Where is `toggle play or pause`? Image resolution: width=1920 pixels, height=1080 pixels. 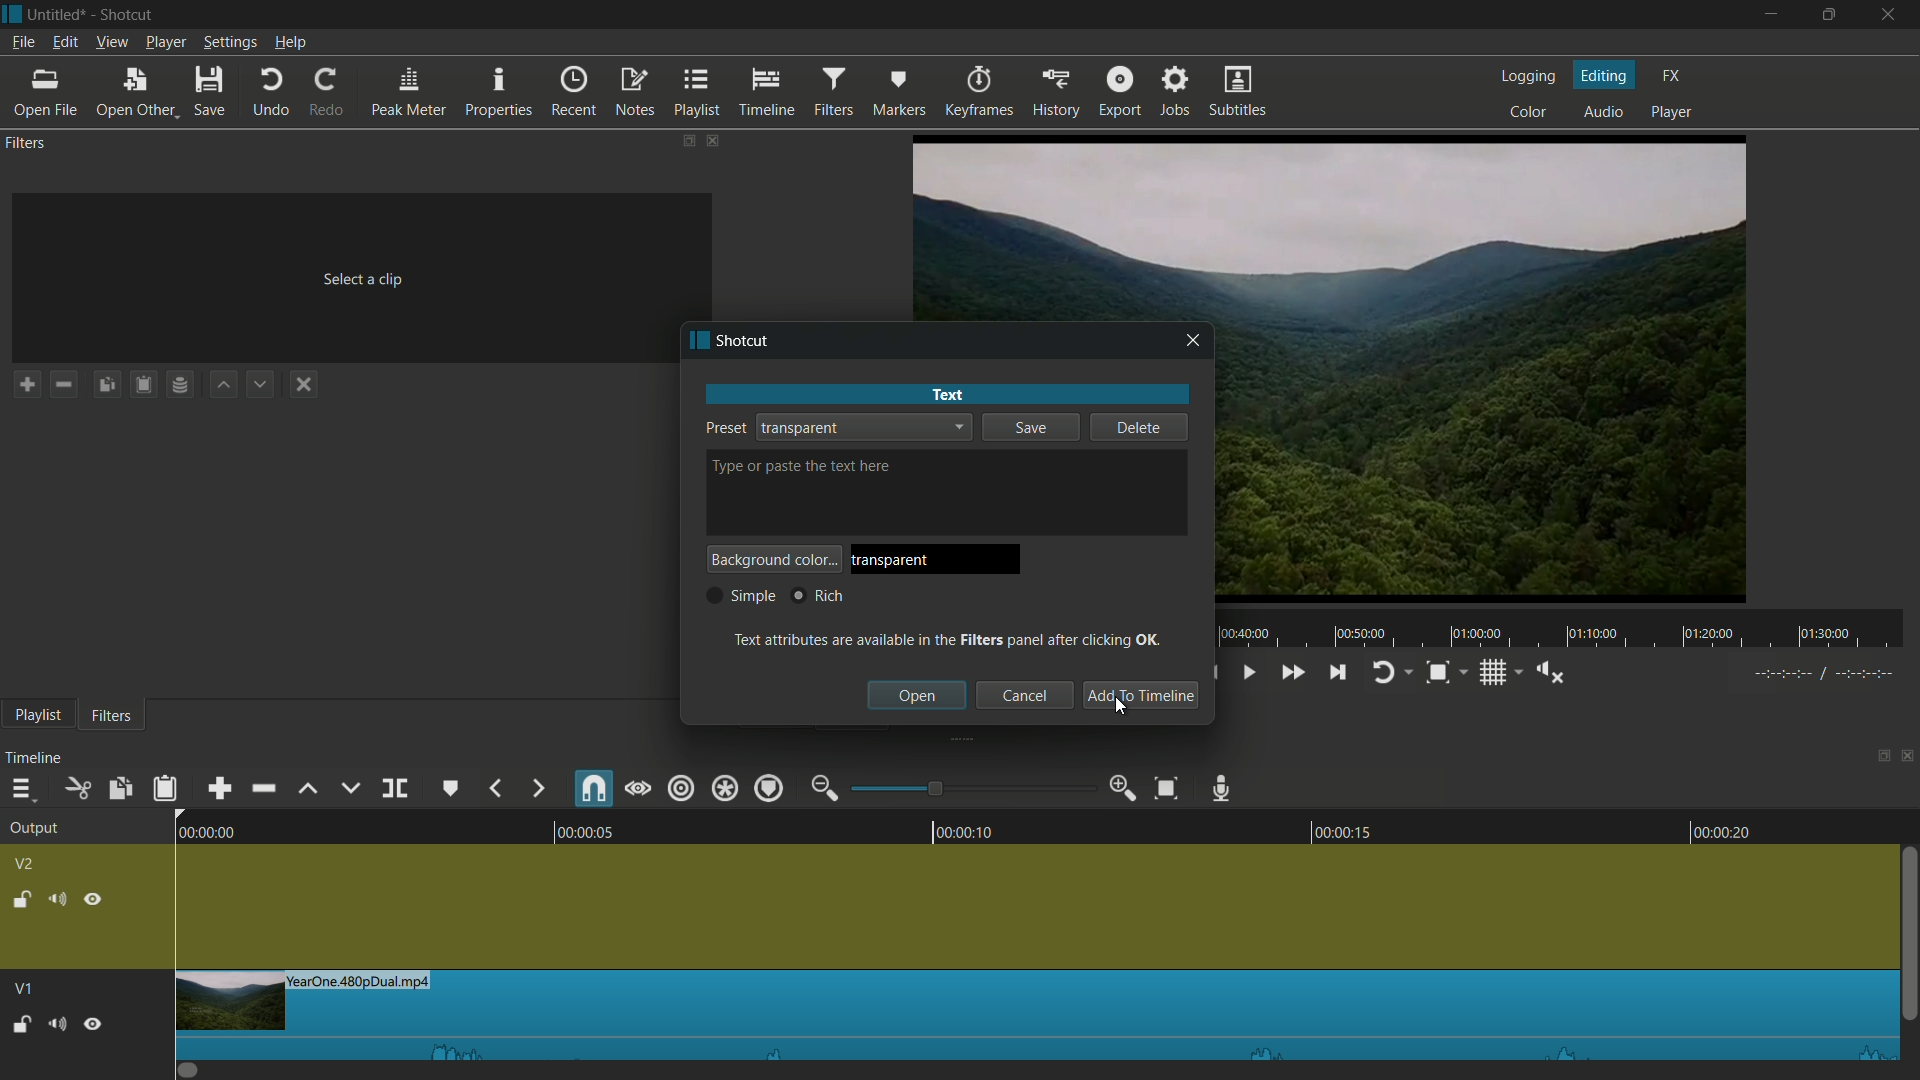
toggle play or pause is located at coordinates (1251, 673).